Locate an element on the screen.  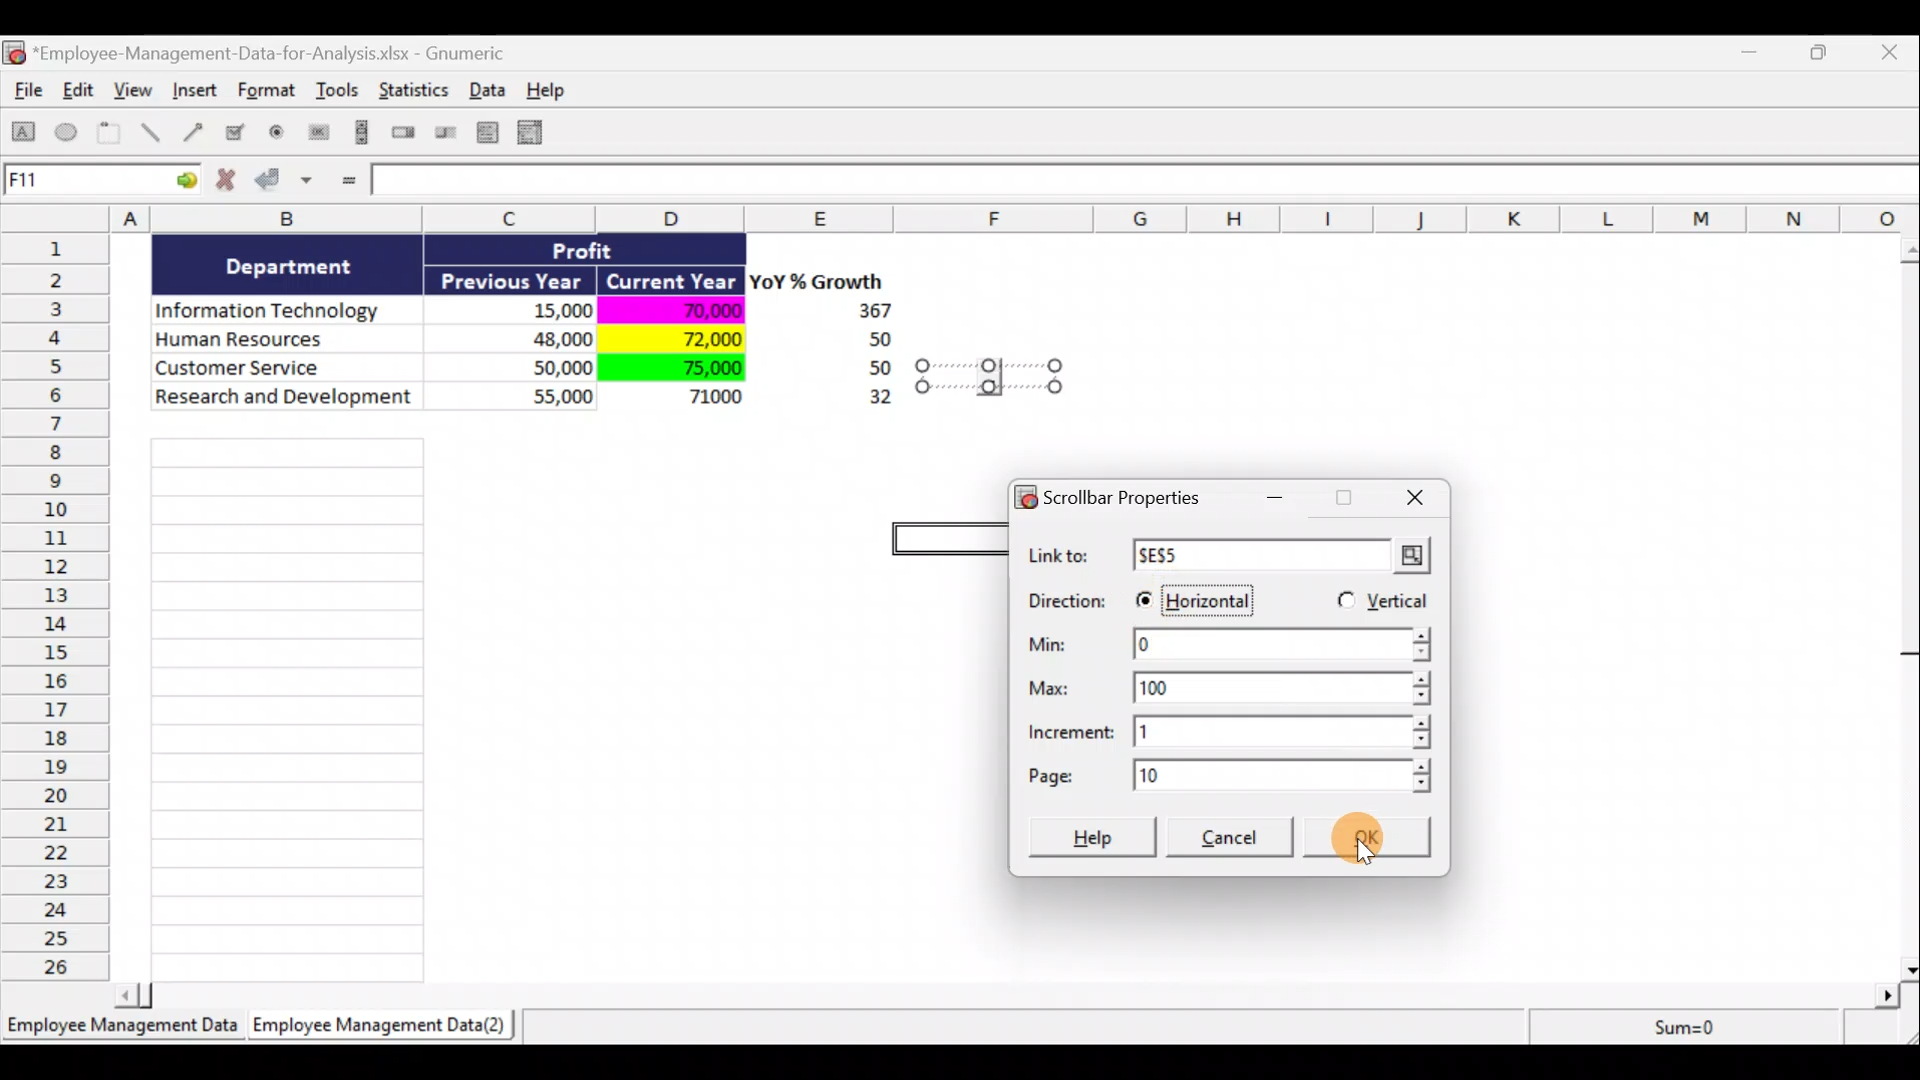
Accept changes is located at coordinates (287, 187).